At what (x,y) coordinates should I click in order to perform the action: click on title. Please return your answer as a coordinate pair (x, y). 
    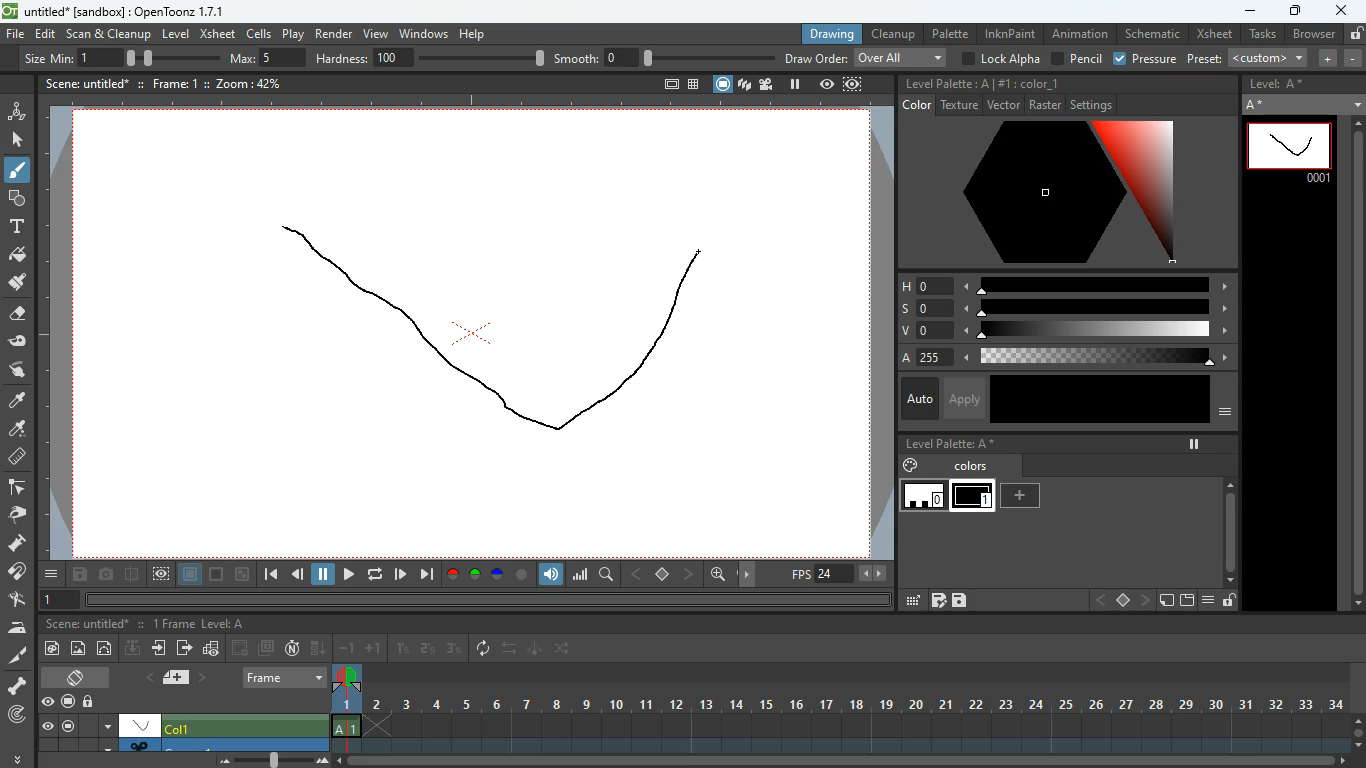
    Looking at the image, I should click on (84, 82).